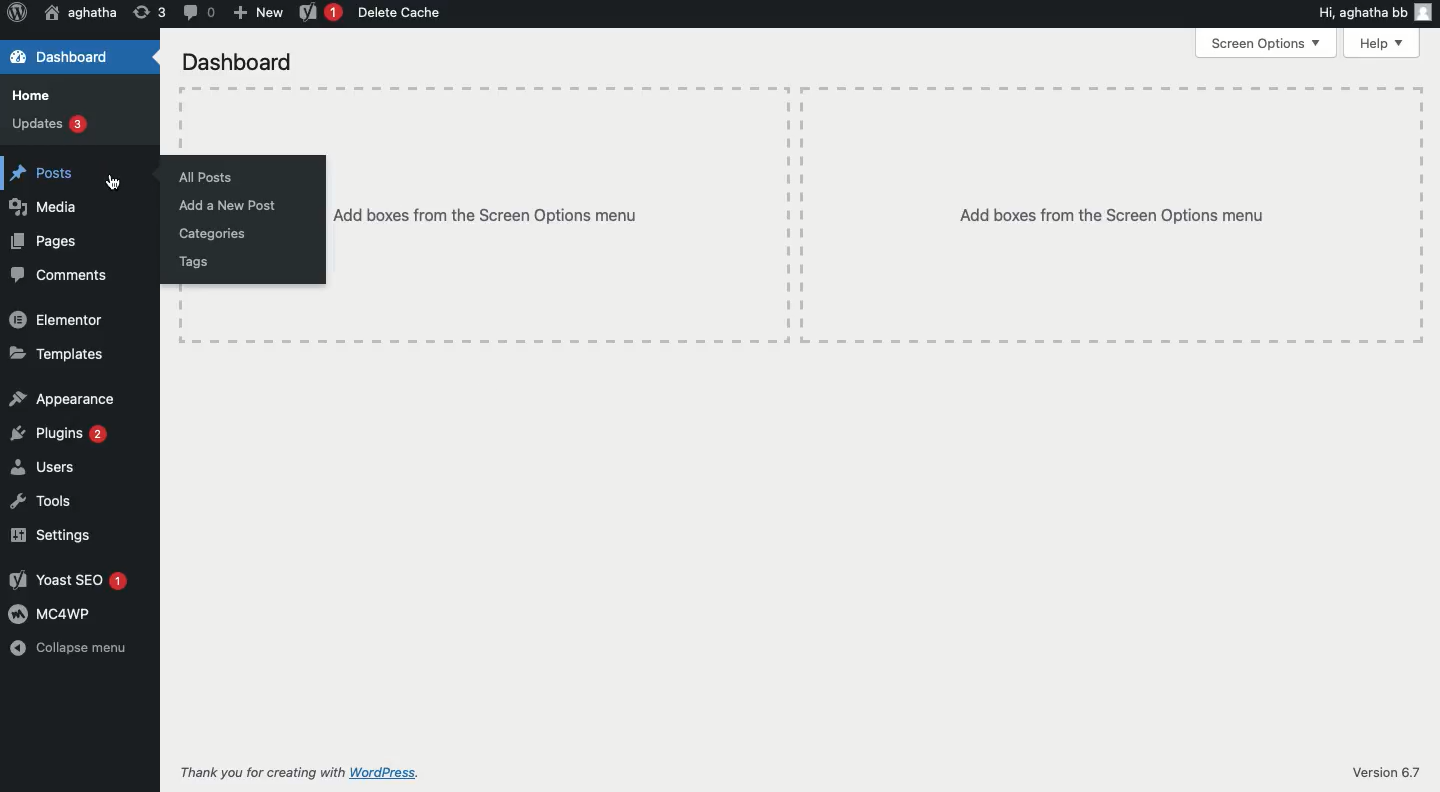 The width and height of the screenshot is (1440, 792). What do you see at coordinates (55, 357) in the screenshot?
I see `Templates` at bounding box center [55, 357].